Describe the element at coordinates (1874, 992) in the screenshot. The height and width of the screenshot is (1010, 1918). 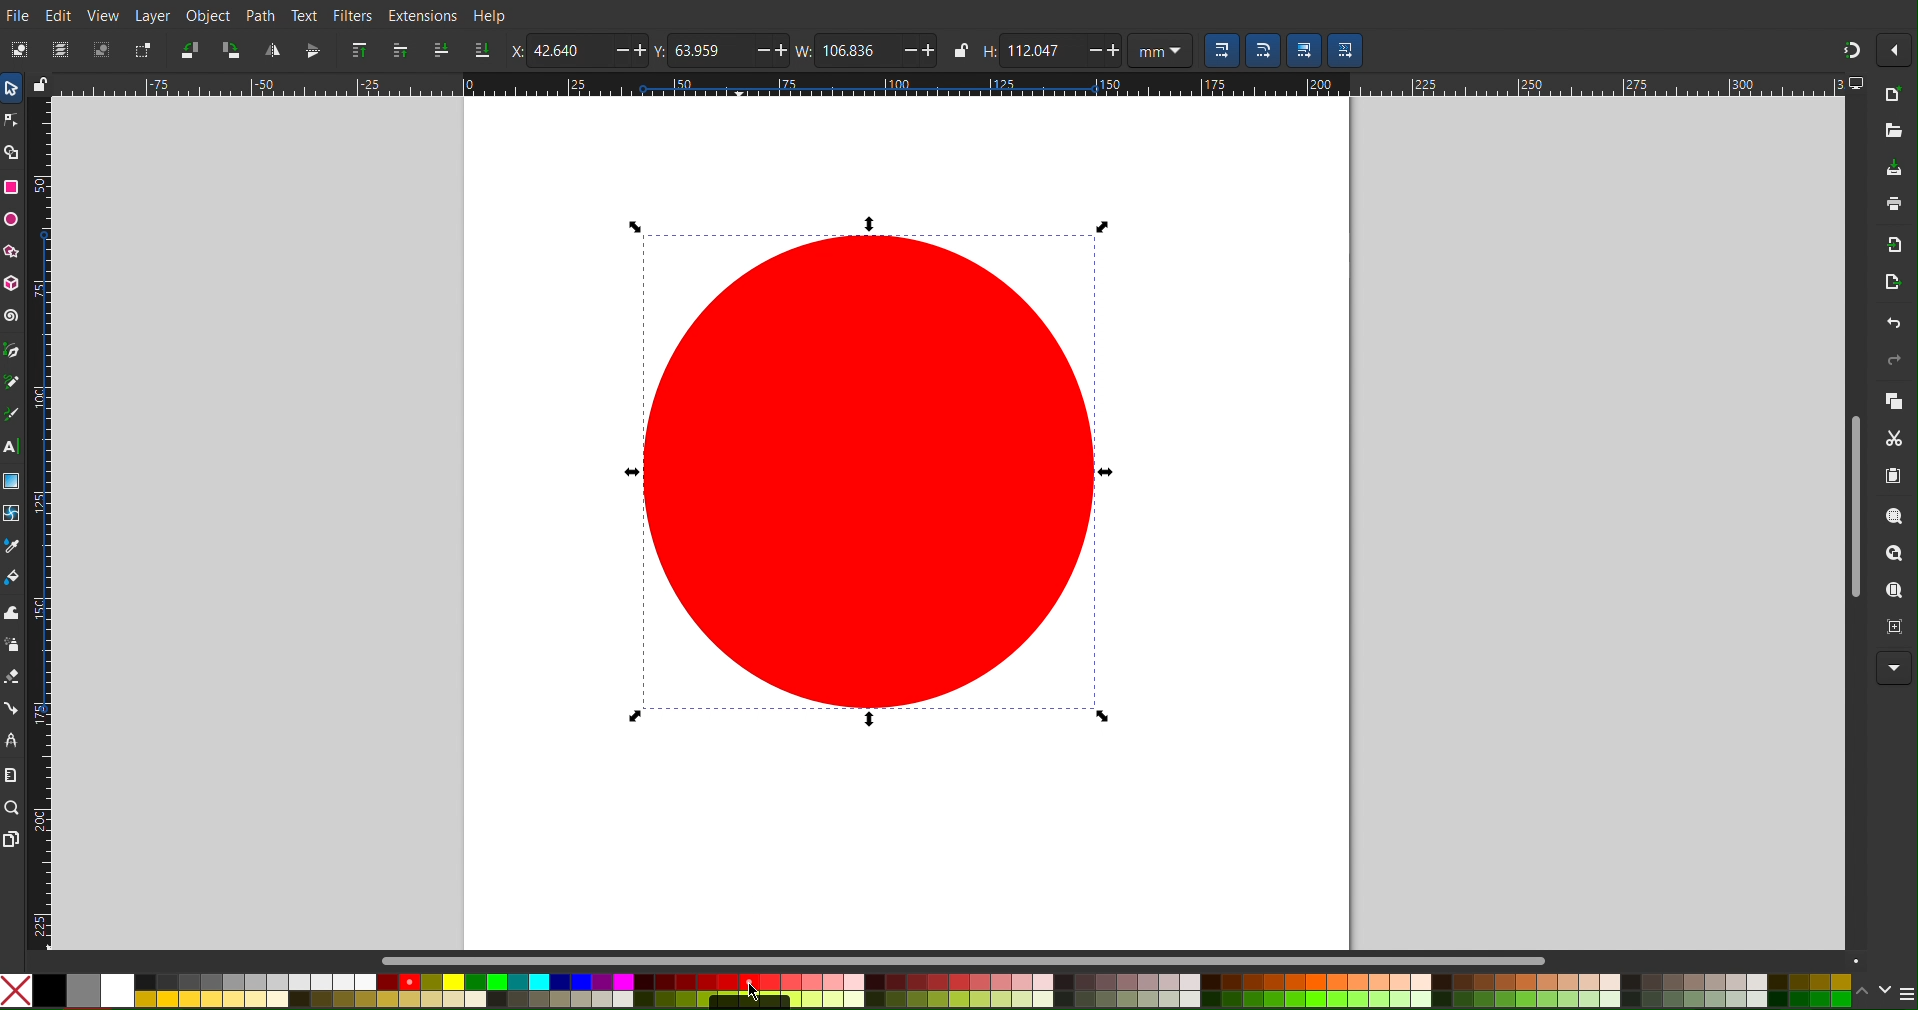
I see `scroll color options` at that location.